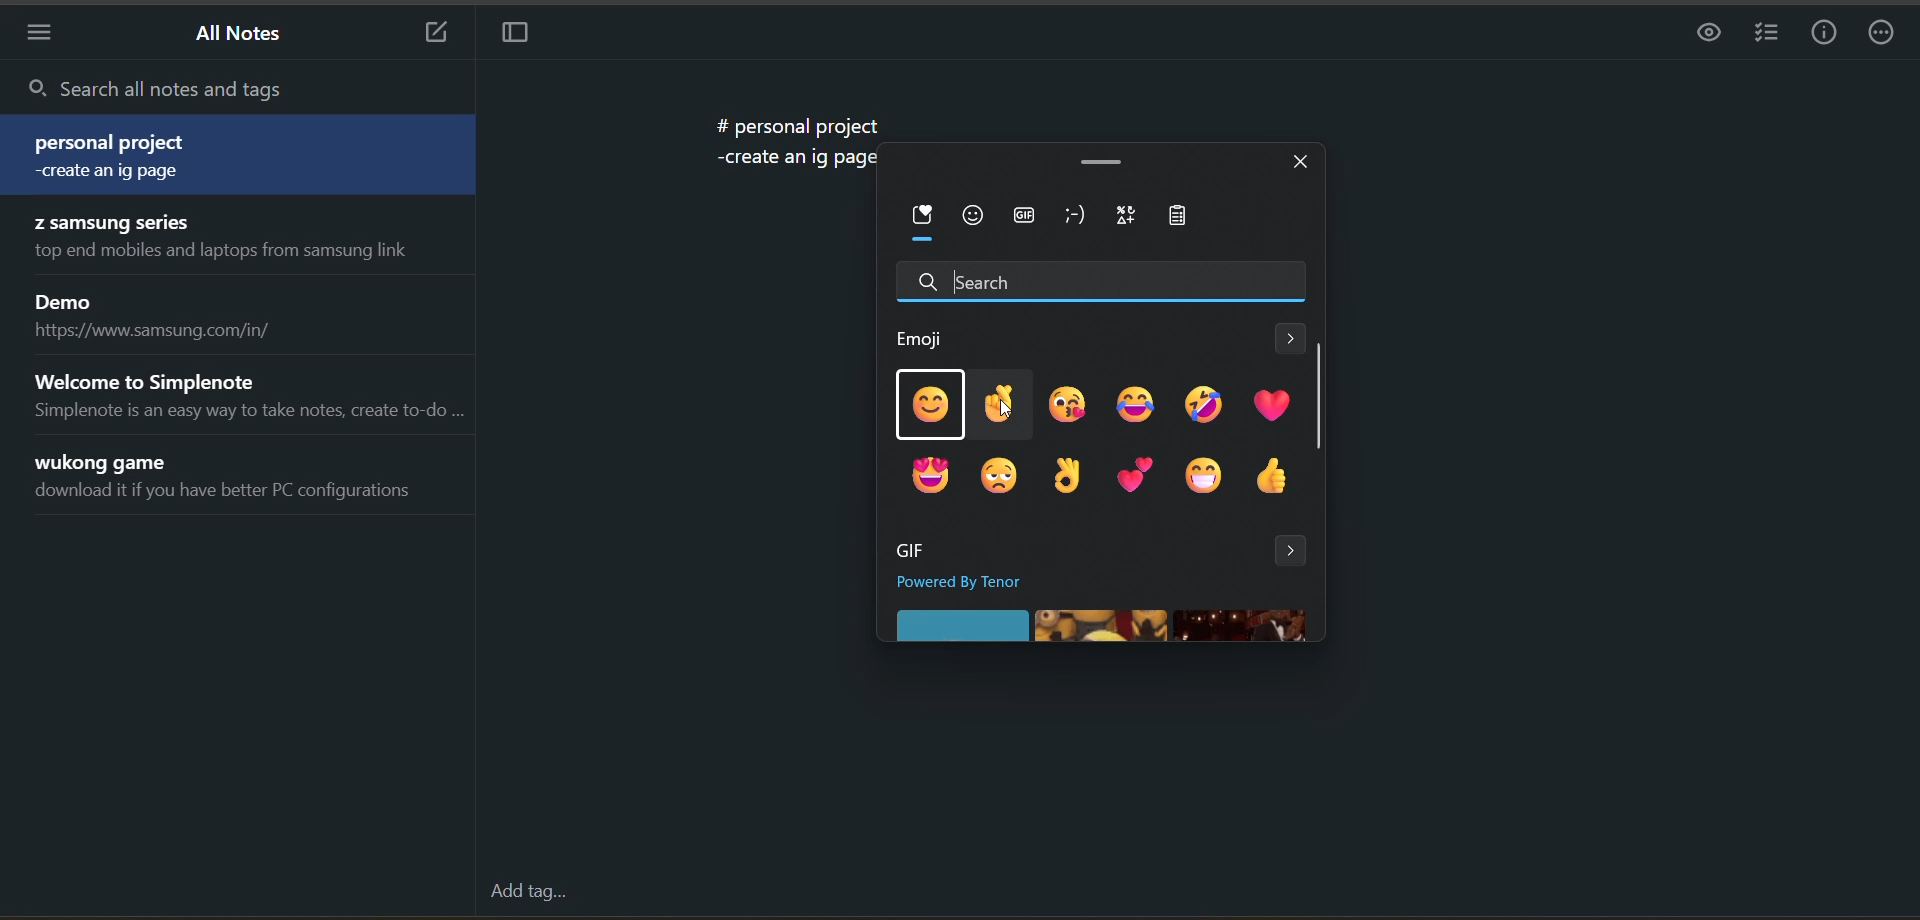  I want to click on kaomoji, so click(1080, 216).